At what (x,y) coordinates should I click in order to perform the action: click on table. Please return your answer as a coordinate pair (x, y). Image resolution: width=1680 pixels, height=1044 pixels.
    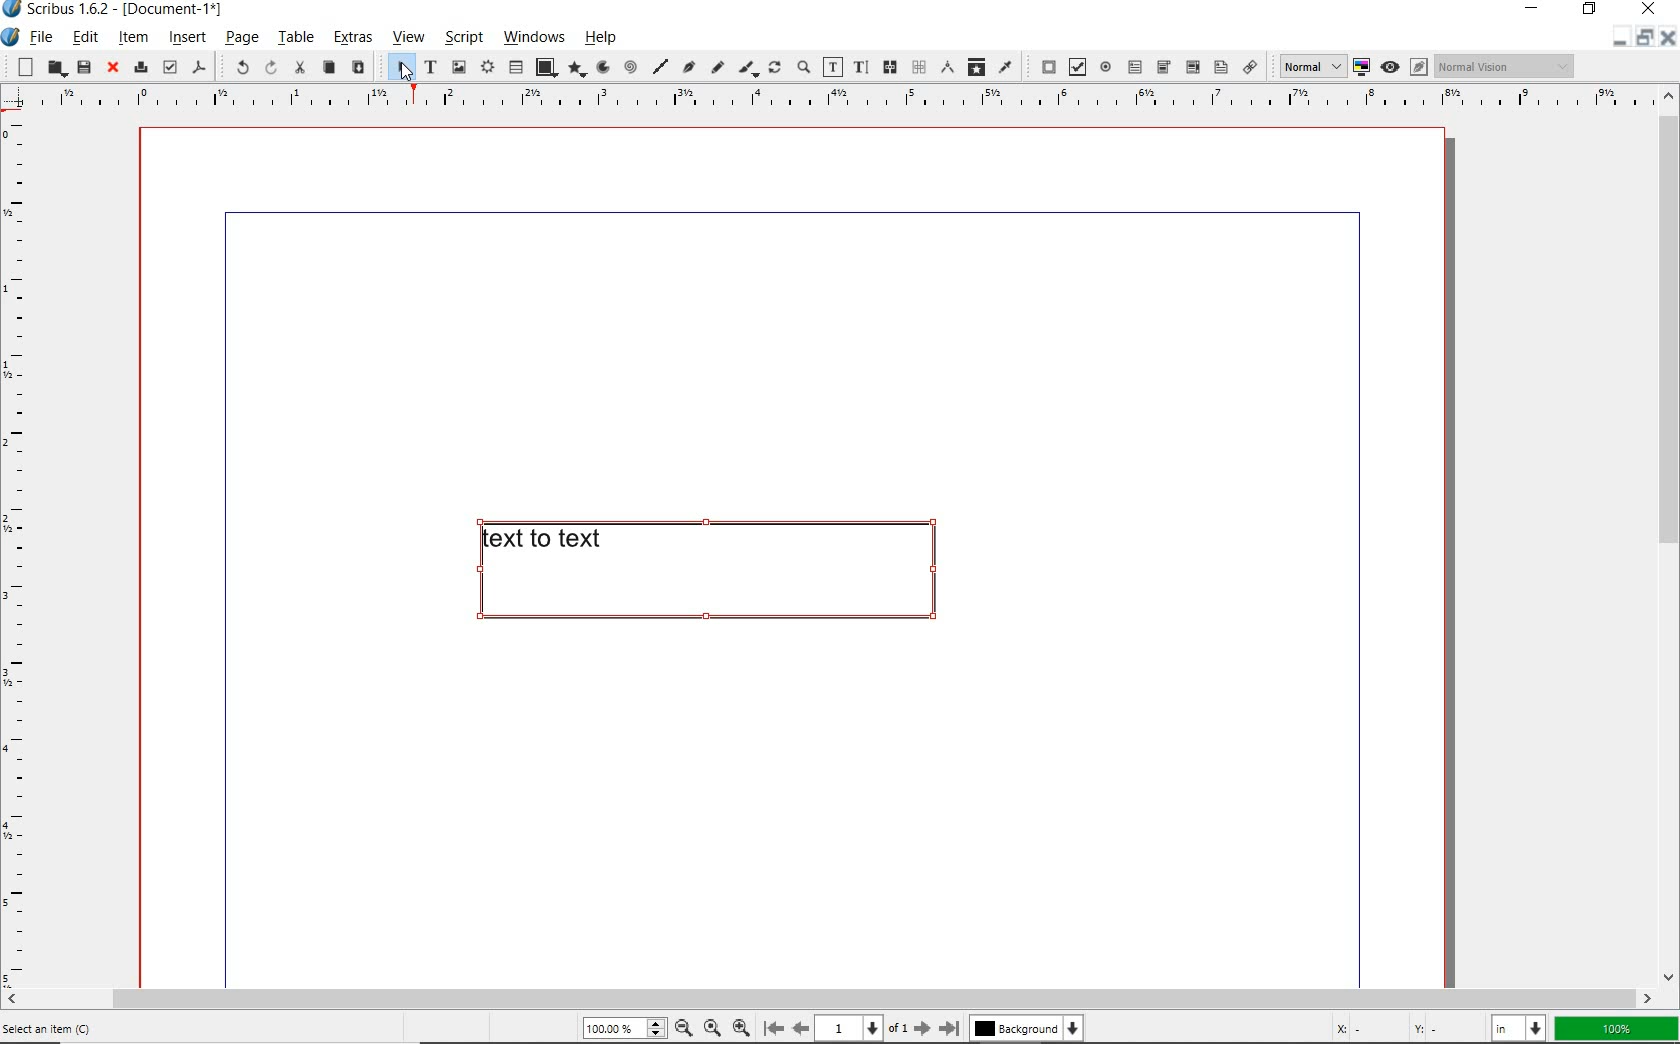
    Looking at the image, I should click on (516, 68).